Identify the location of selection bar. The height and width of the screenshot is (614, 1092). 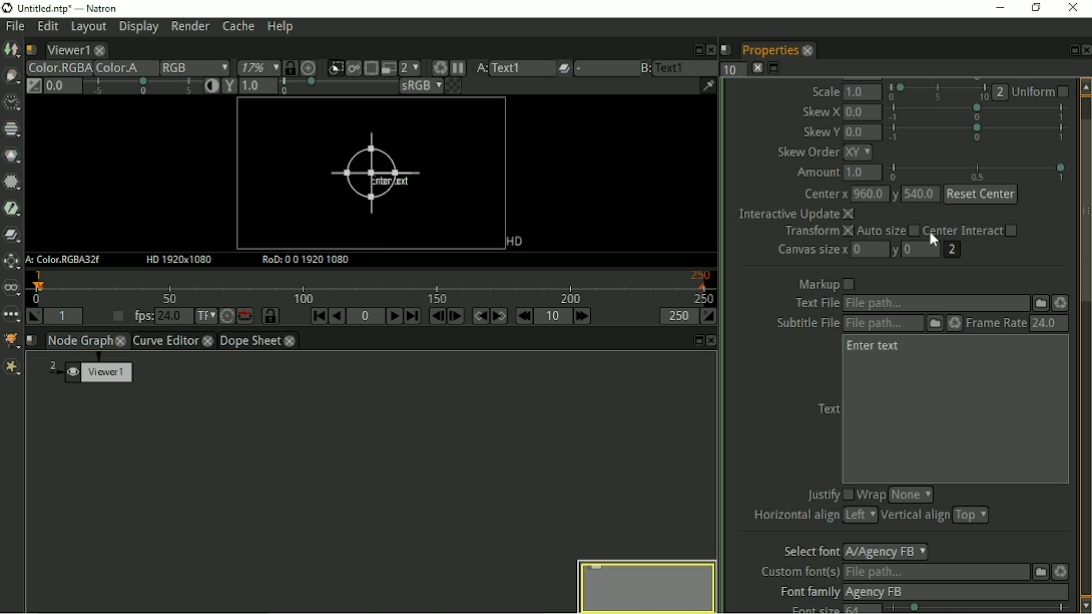
(979, 171).